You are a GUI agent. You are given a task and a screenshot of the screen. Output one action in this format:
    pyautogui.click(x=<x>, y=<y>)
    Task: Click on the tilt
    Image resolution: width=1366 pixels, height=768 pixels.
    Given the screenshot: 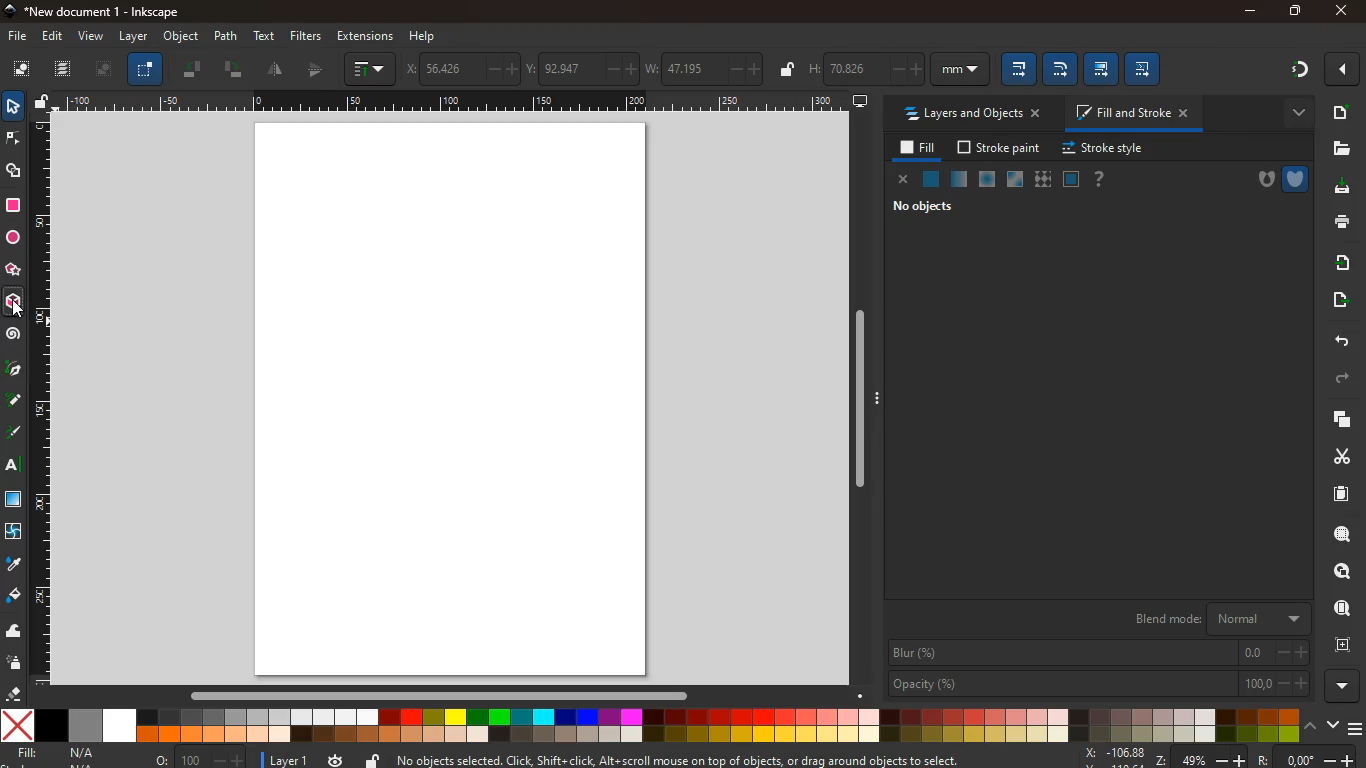 What is the action you would take?
    pyautogui.click(x=194, y=72)
    